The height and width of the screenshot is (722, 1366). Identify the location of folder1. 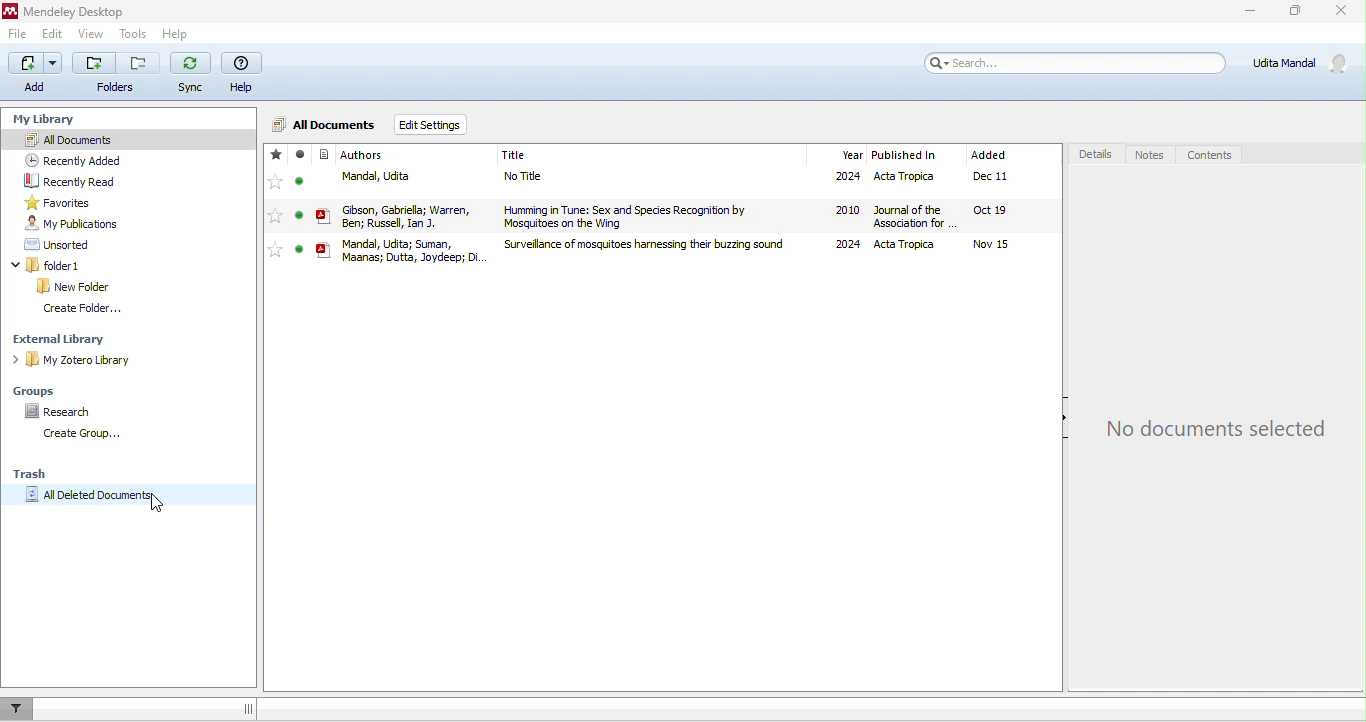
(77, 265).